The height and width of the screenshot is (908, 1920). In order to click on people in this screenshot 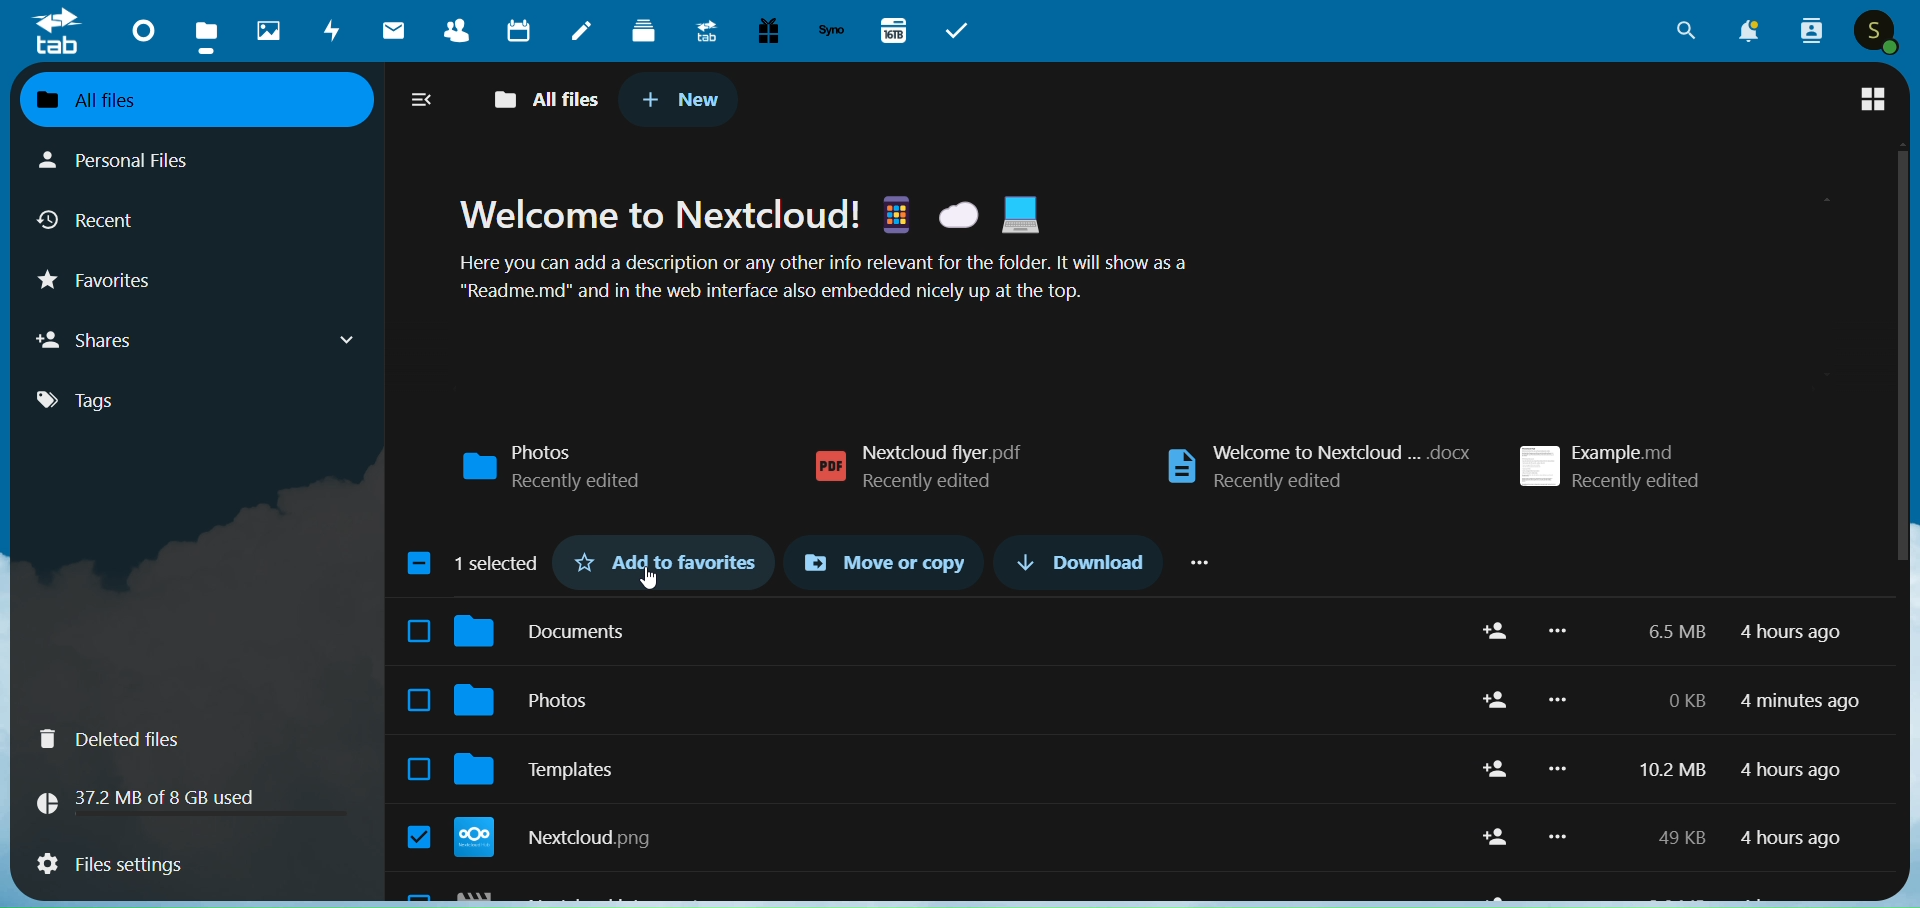, I will do `click(1812, 32)`.